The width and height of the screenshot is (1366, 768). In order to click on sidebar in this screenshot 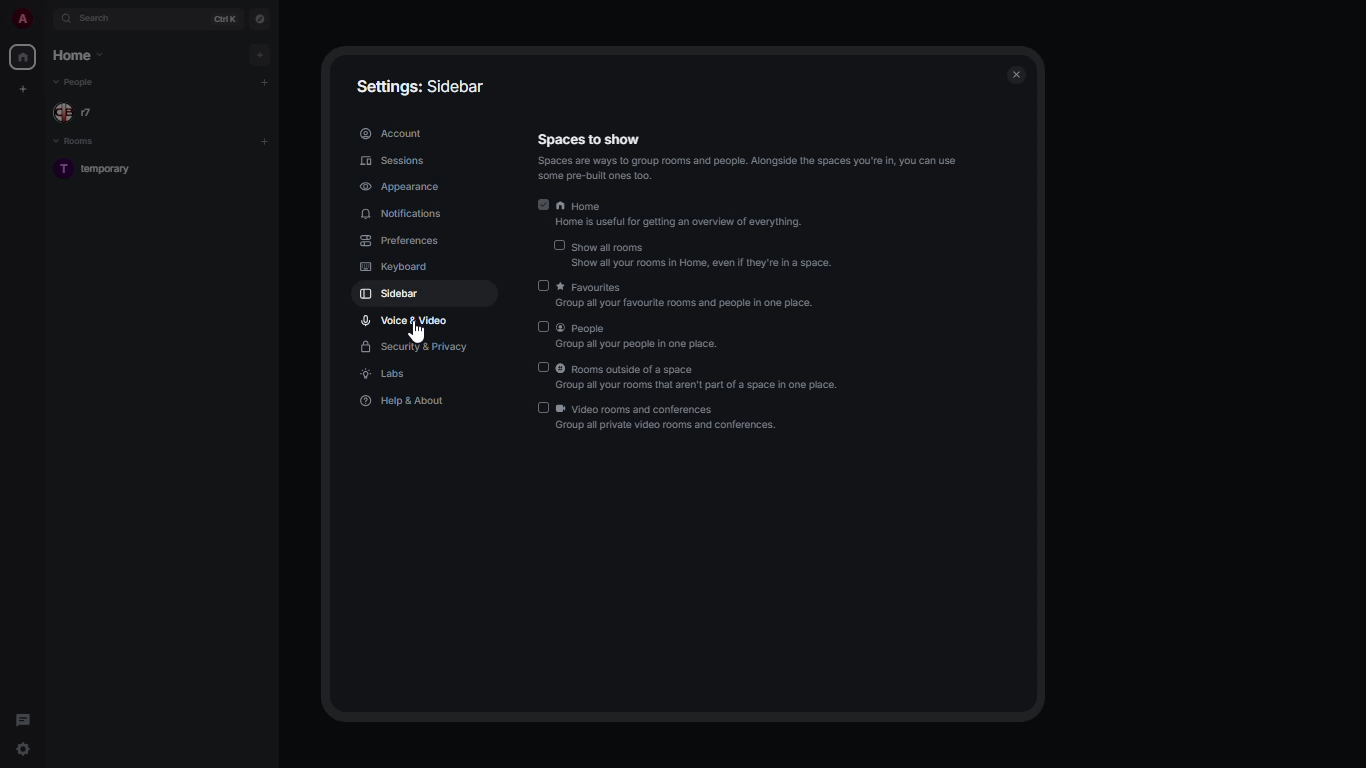, I will do `click(389, 295)`.